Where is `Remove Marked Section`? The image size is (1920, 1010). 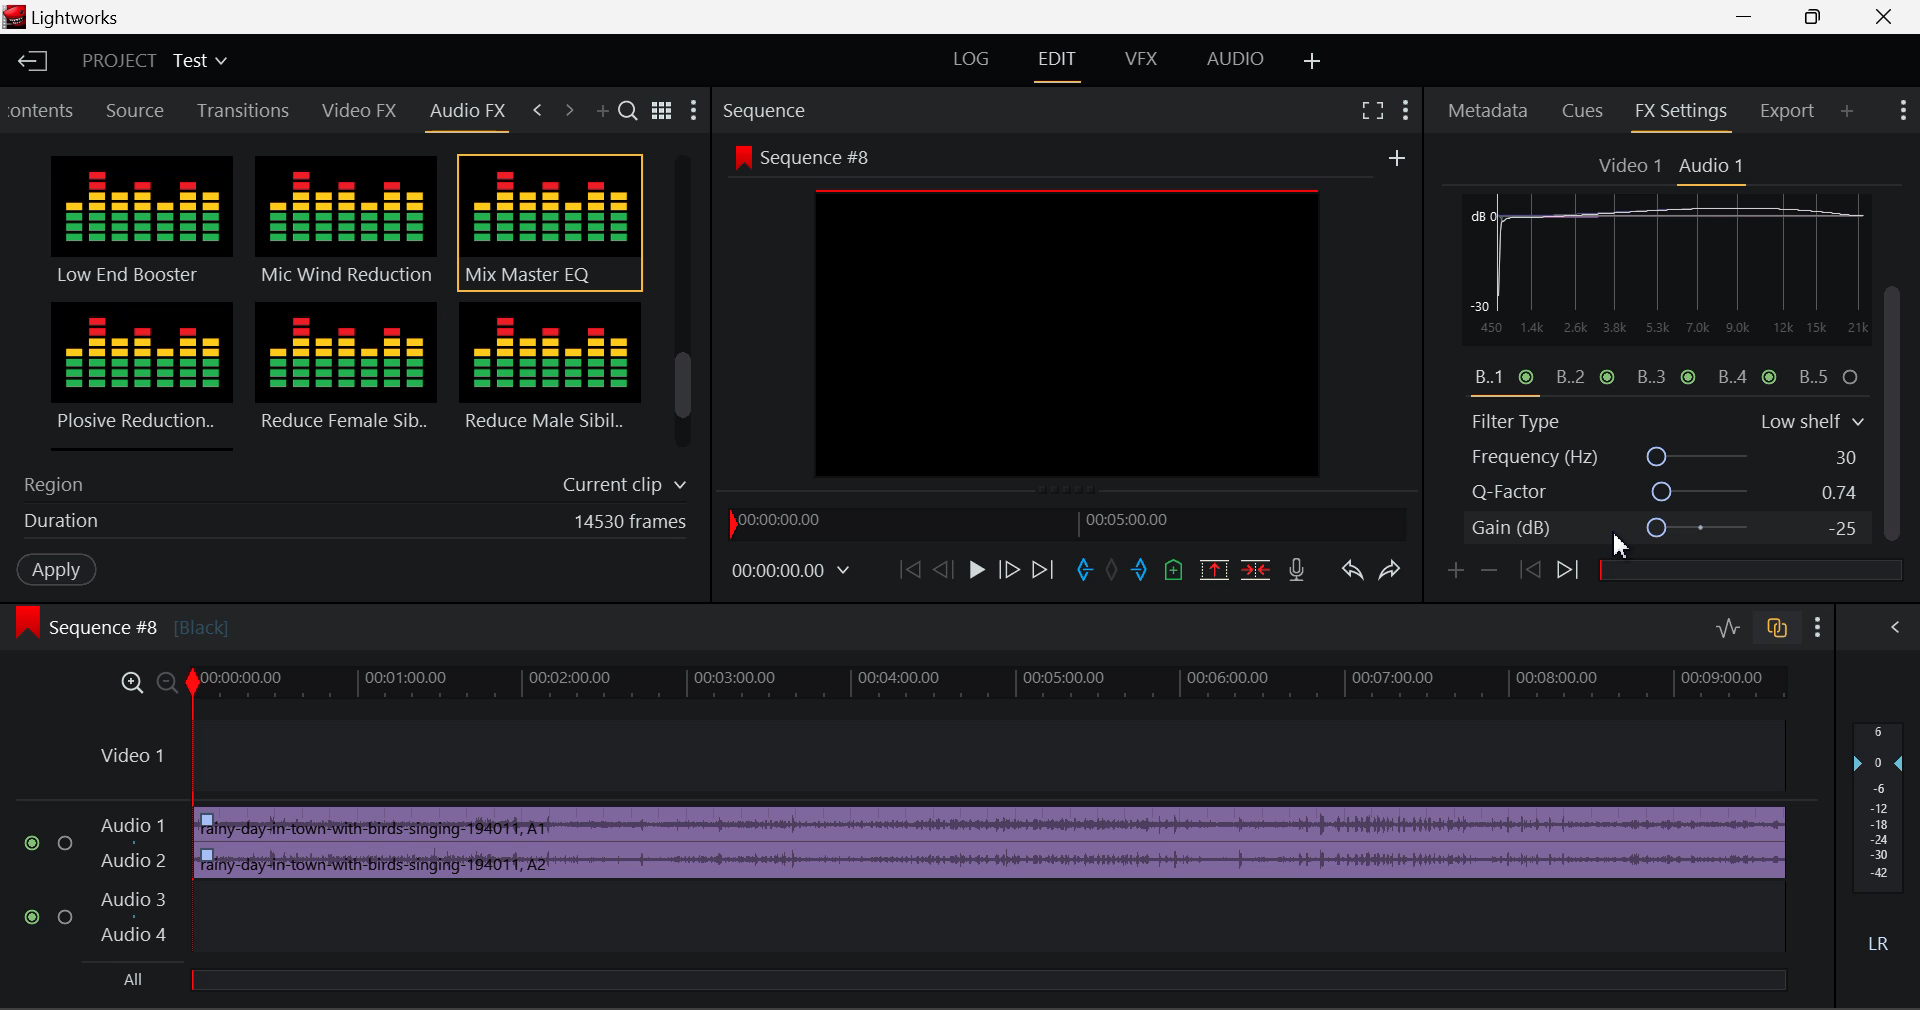
Remove Marked Section is located at coordinates (1211, 569).